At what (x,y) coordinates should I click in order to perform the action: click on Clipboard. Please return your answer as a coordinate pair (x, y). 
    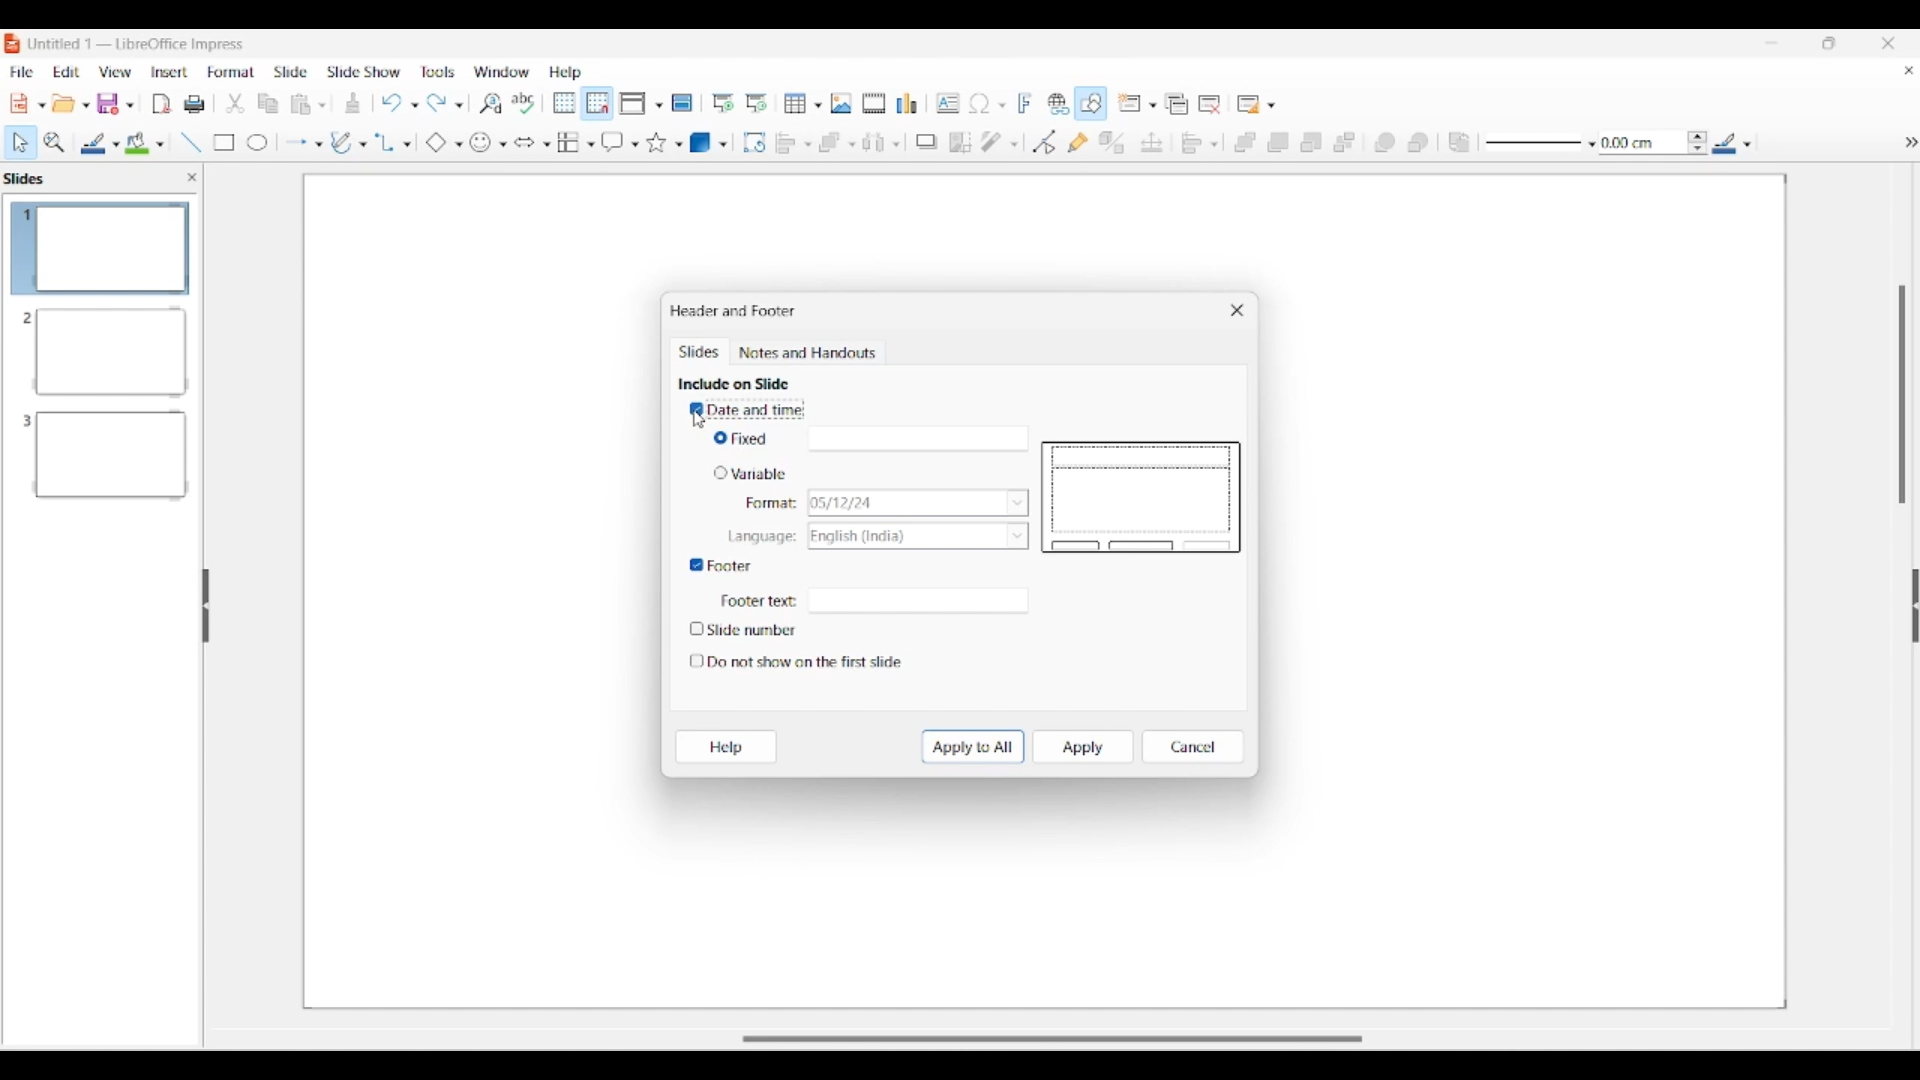
    Looking at the image, I should click on (302, 104).